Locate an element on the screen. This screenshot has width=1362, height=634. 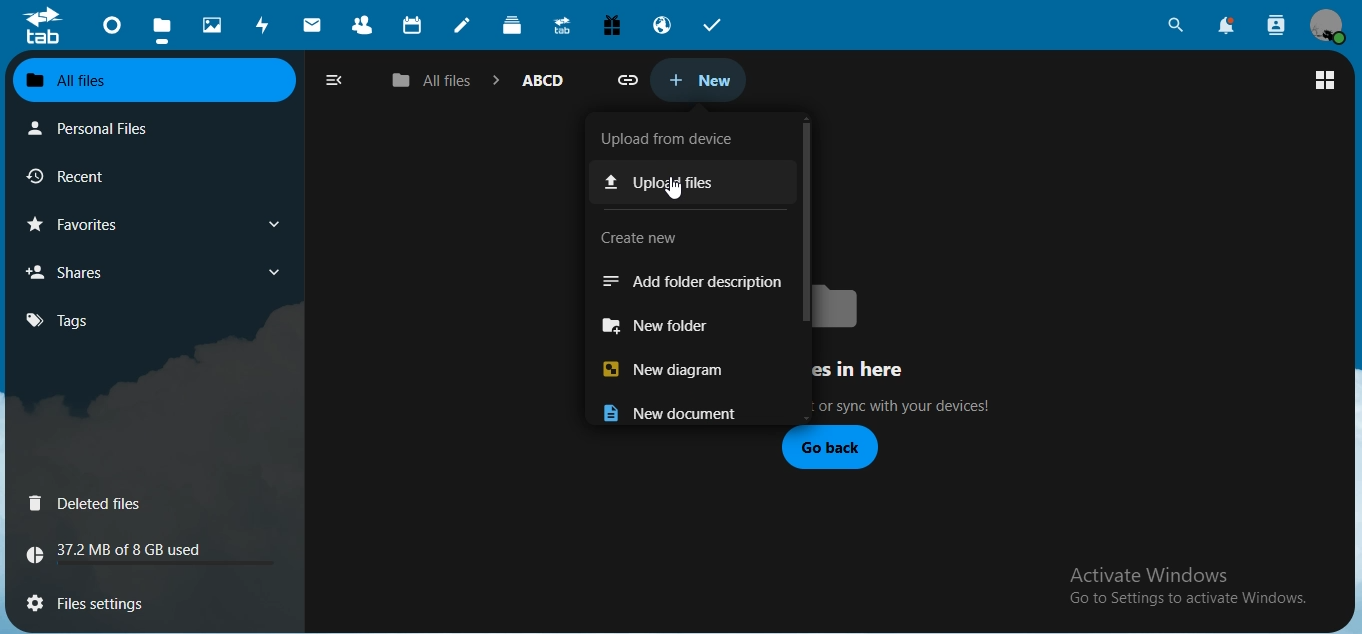
all files is located at coordinates (151, 79).